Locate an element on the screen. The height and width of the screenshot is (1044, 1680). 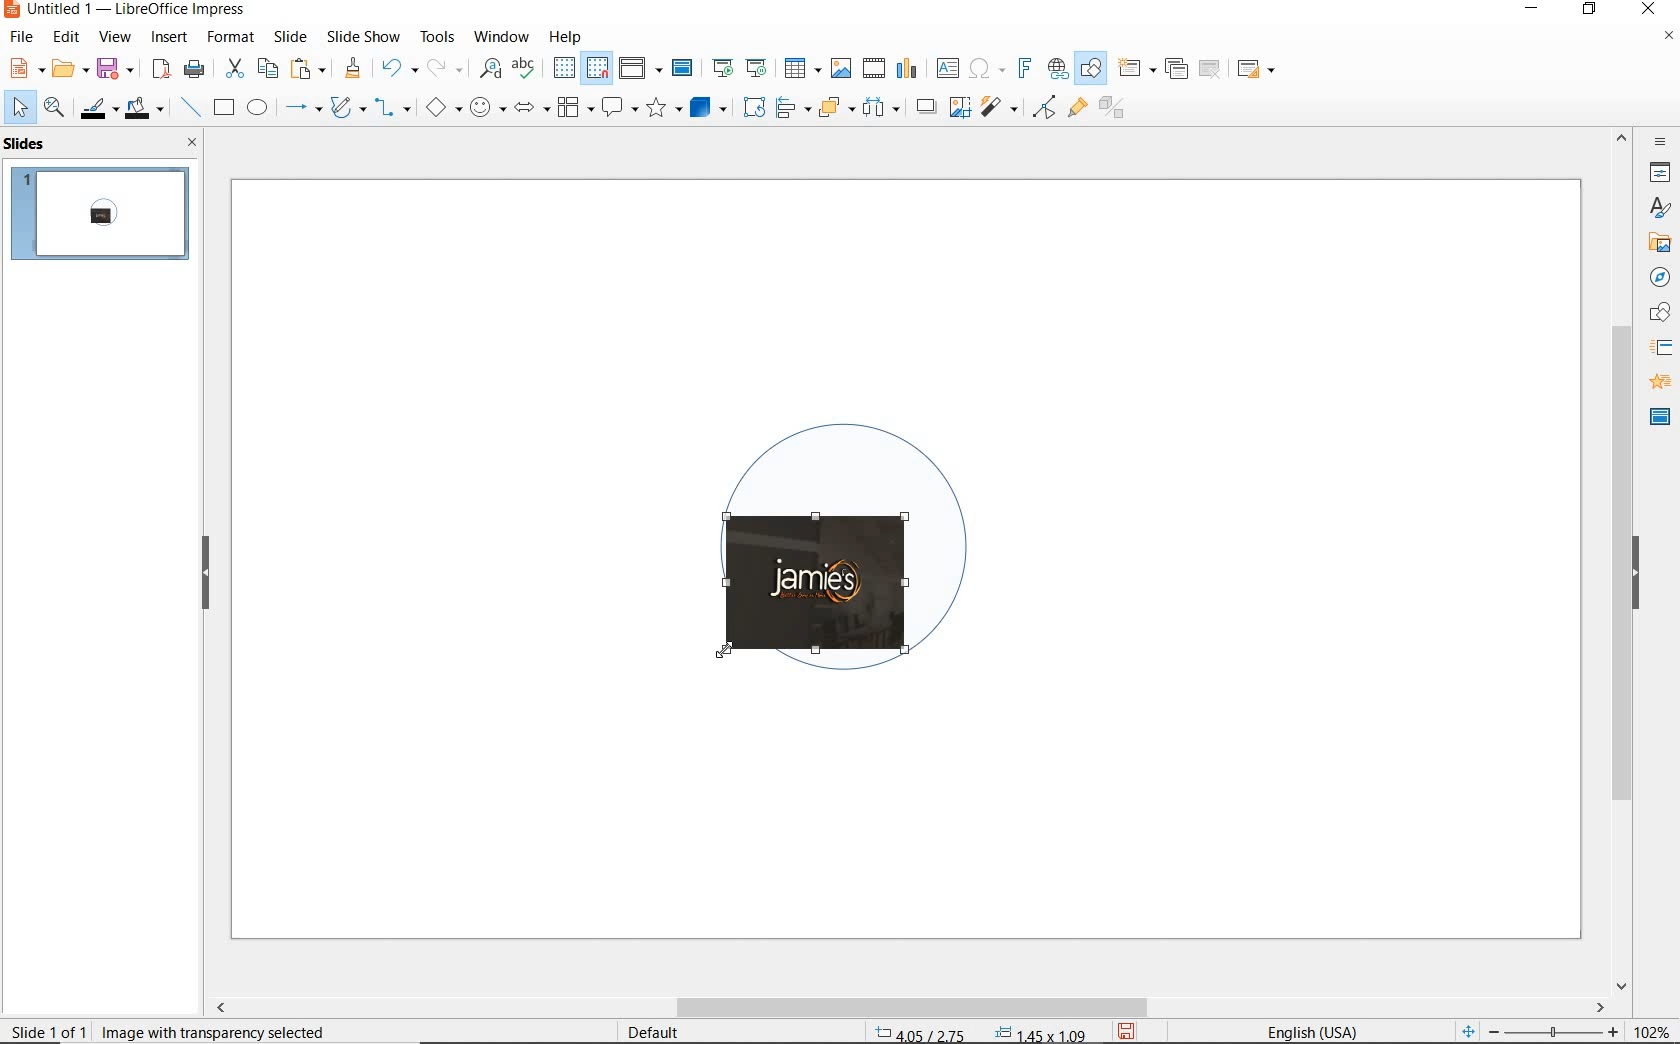
print is located at coordinates (194, 67).